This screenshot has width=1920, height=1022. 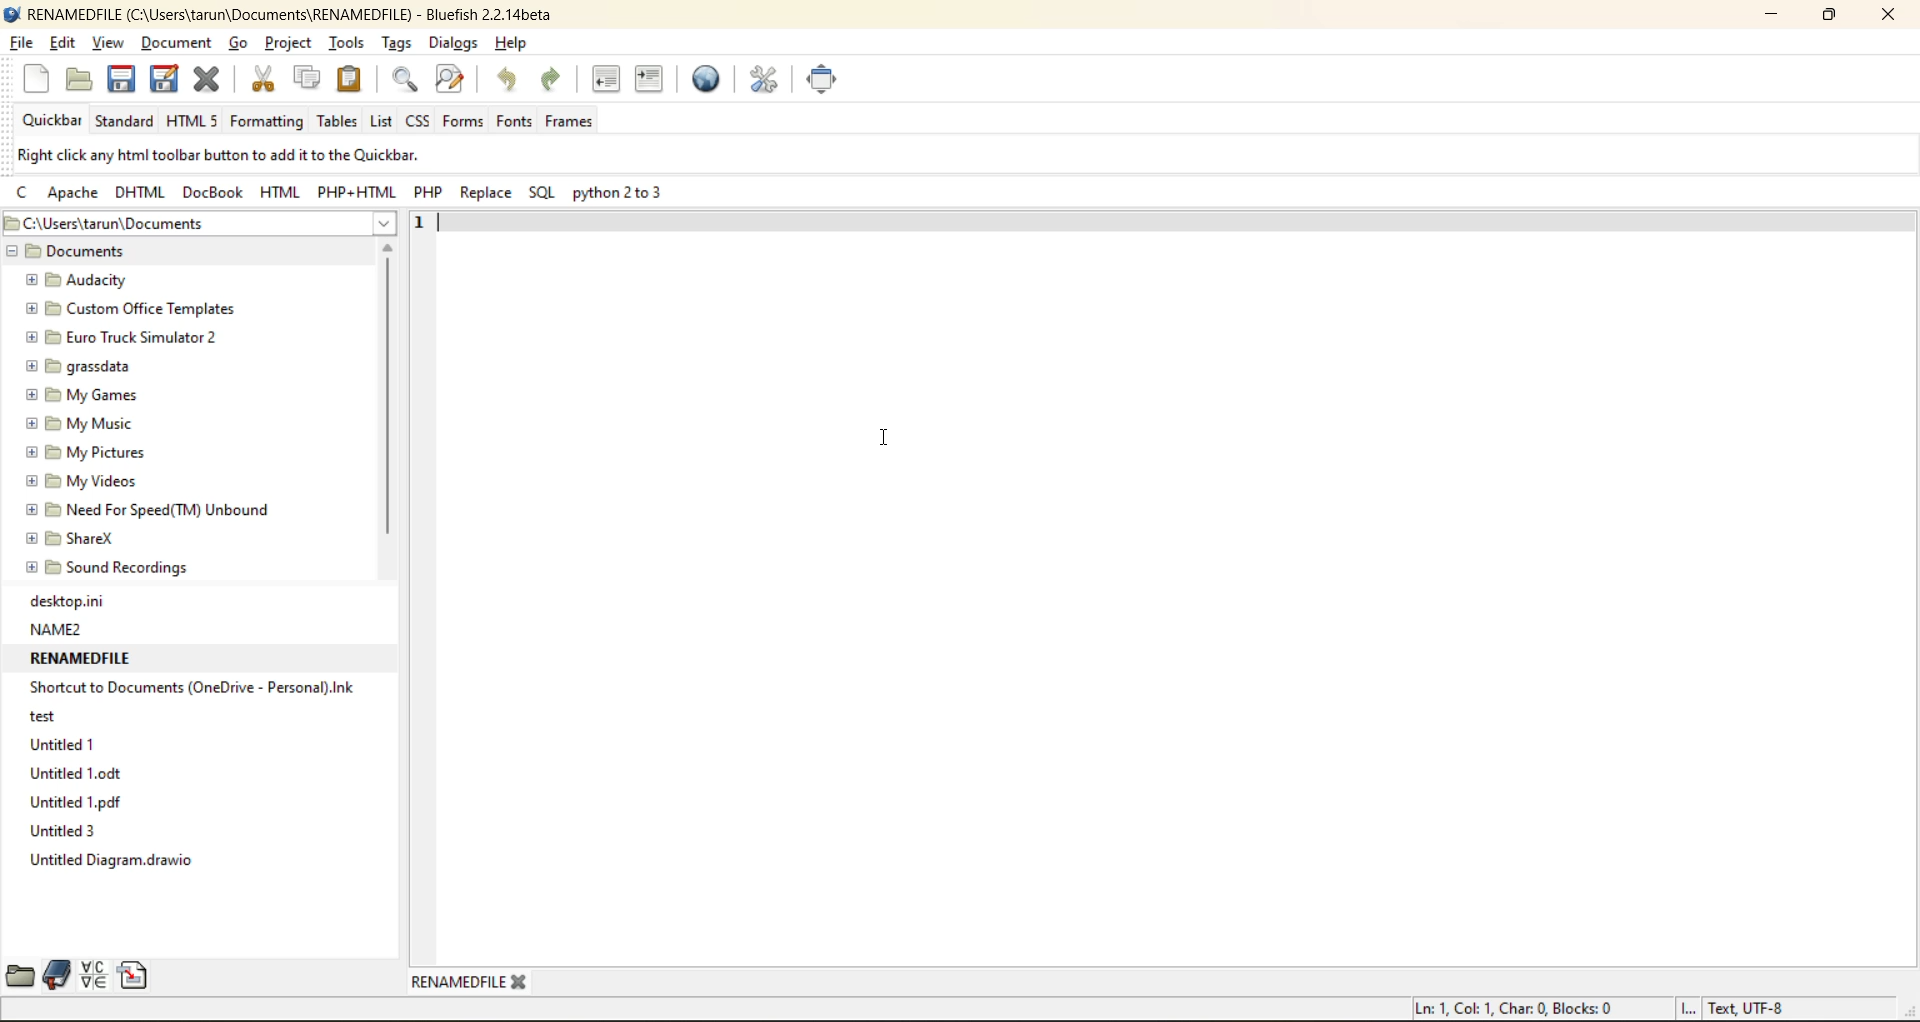 What do you see at coordinates (213, 79) in the screenshot?
I see `close file` at bounding box center [213, 79].